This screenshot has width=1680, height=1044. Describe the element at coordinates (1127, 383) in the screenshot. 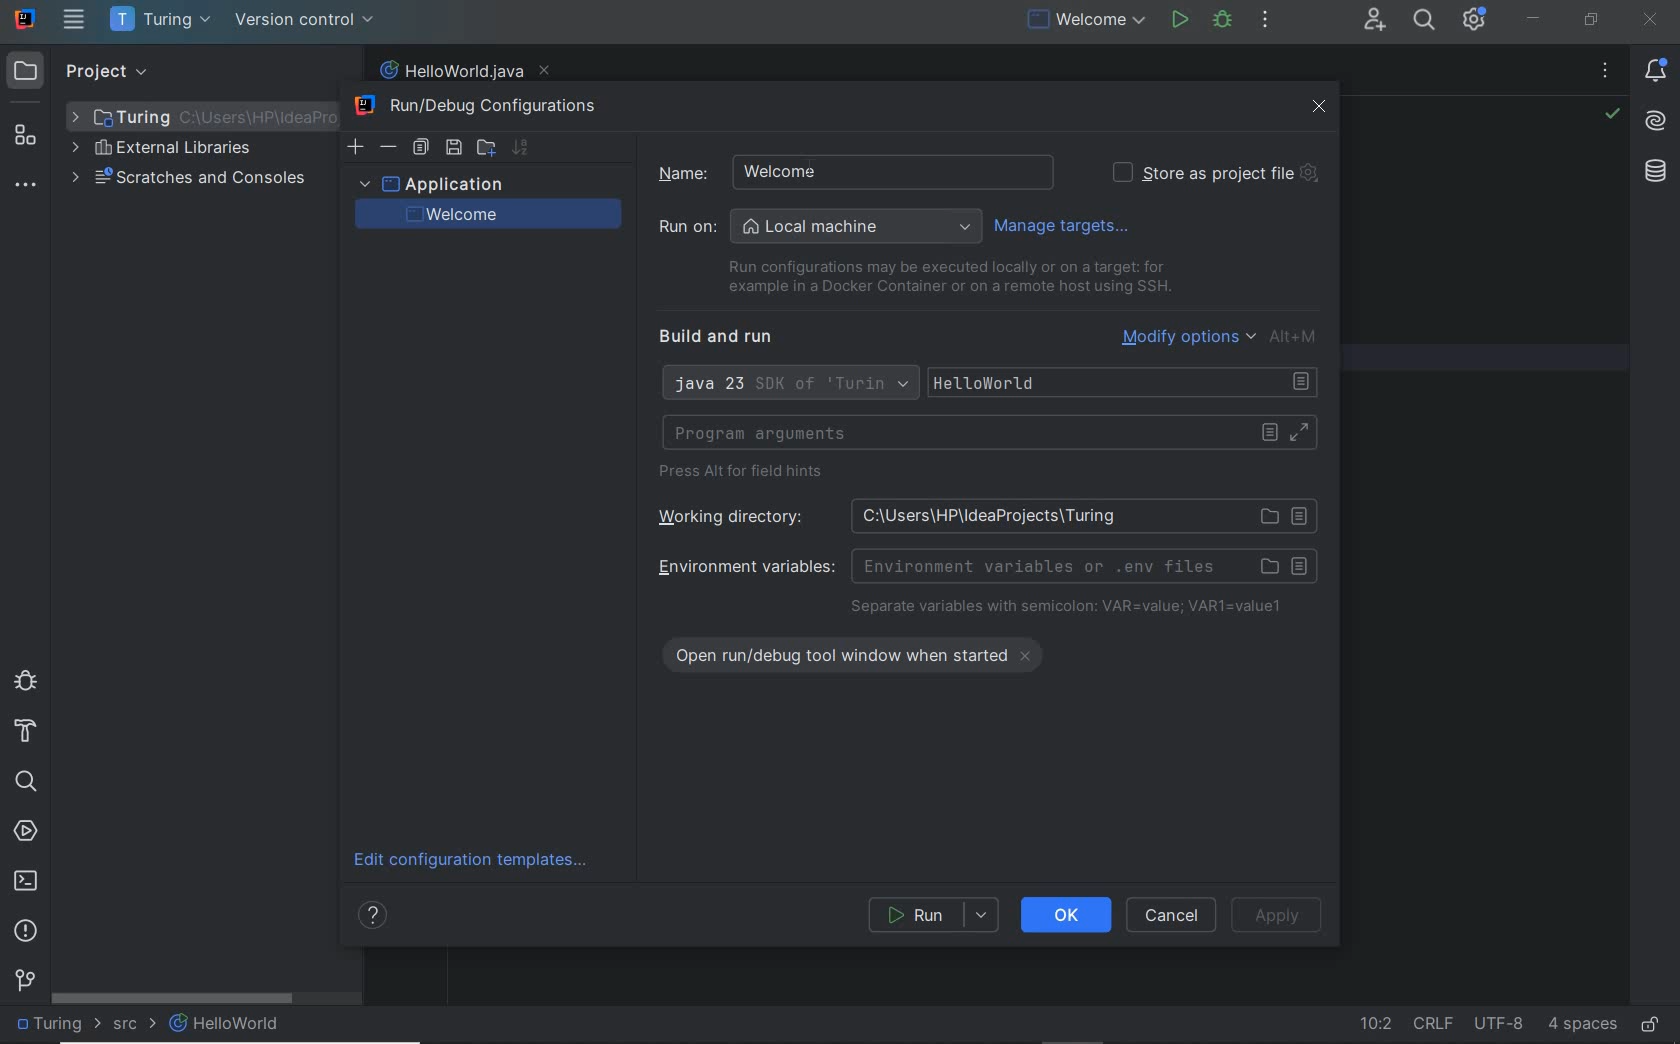

I see `HelloWorld` at that location.